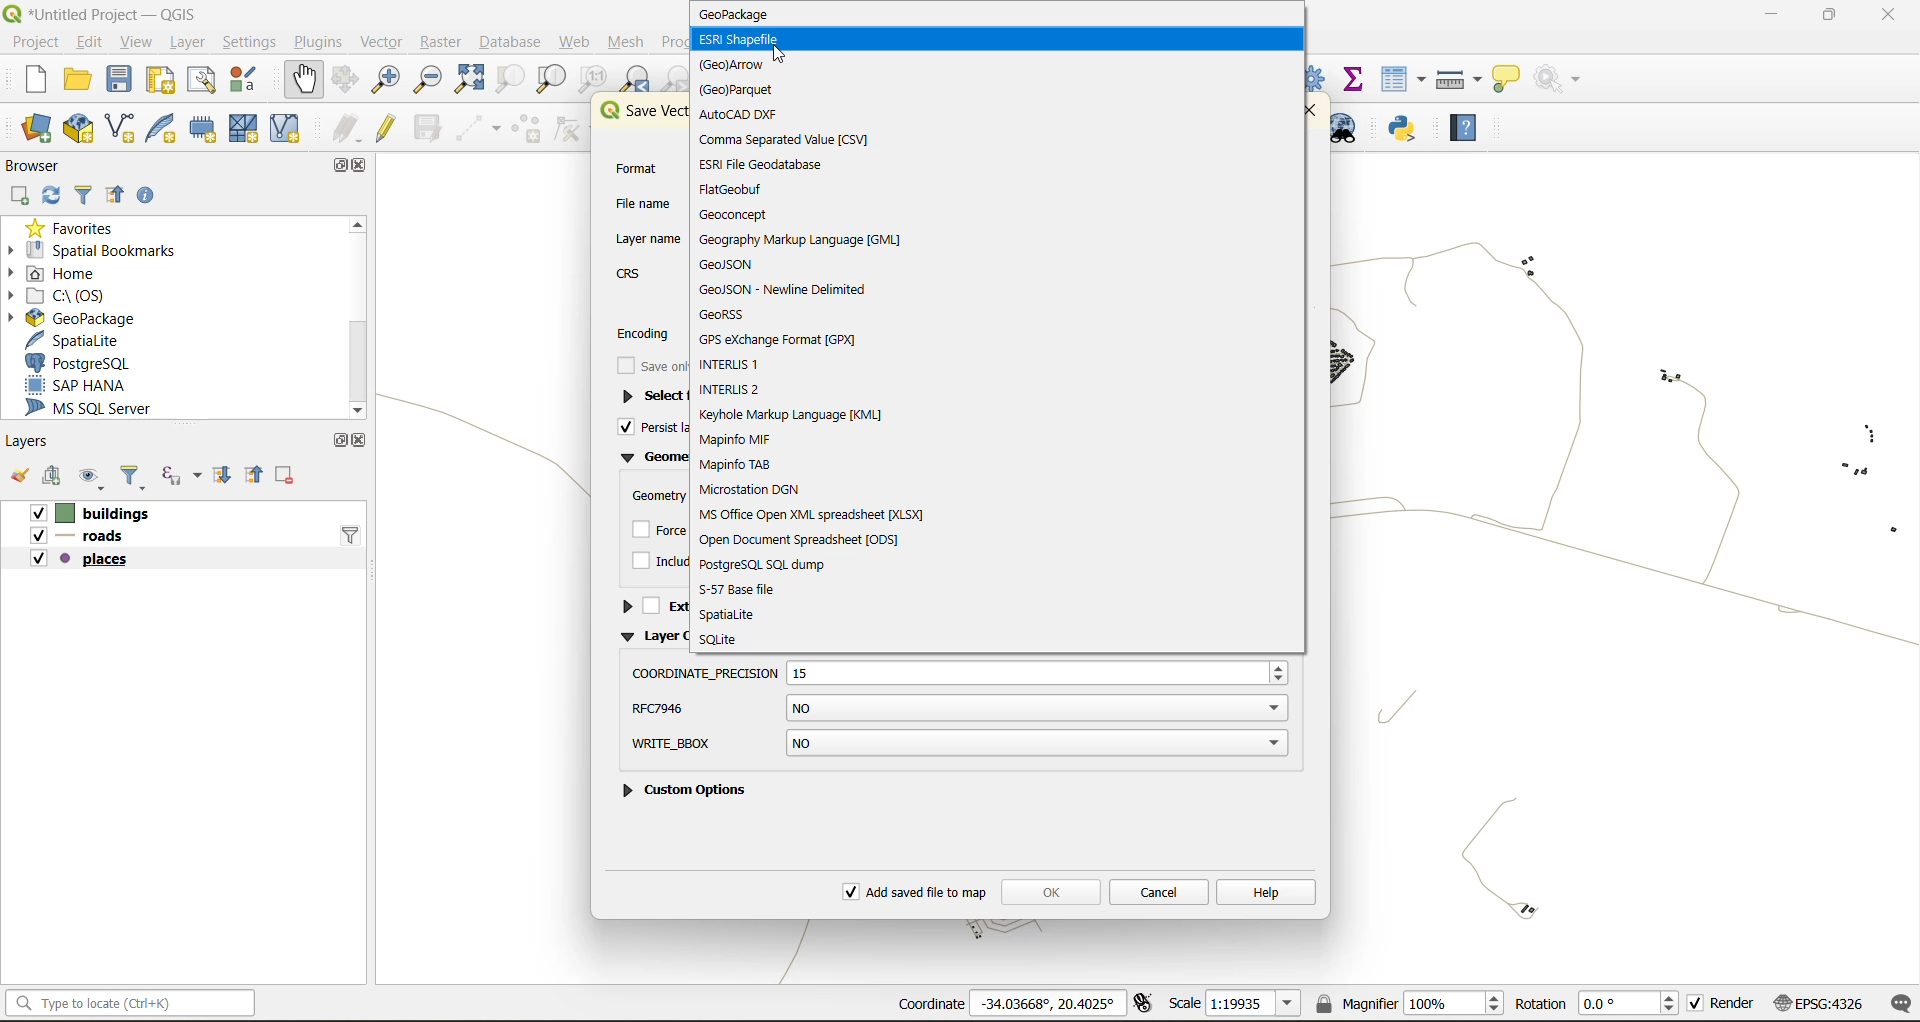 This screenshot has width=1920, height=1022. What do you see at coordinates (360, 312) in the screenshot?
I see `scroolbar` at bounding box center [360, 312].